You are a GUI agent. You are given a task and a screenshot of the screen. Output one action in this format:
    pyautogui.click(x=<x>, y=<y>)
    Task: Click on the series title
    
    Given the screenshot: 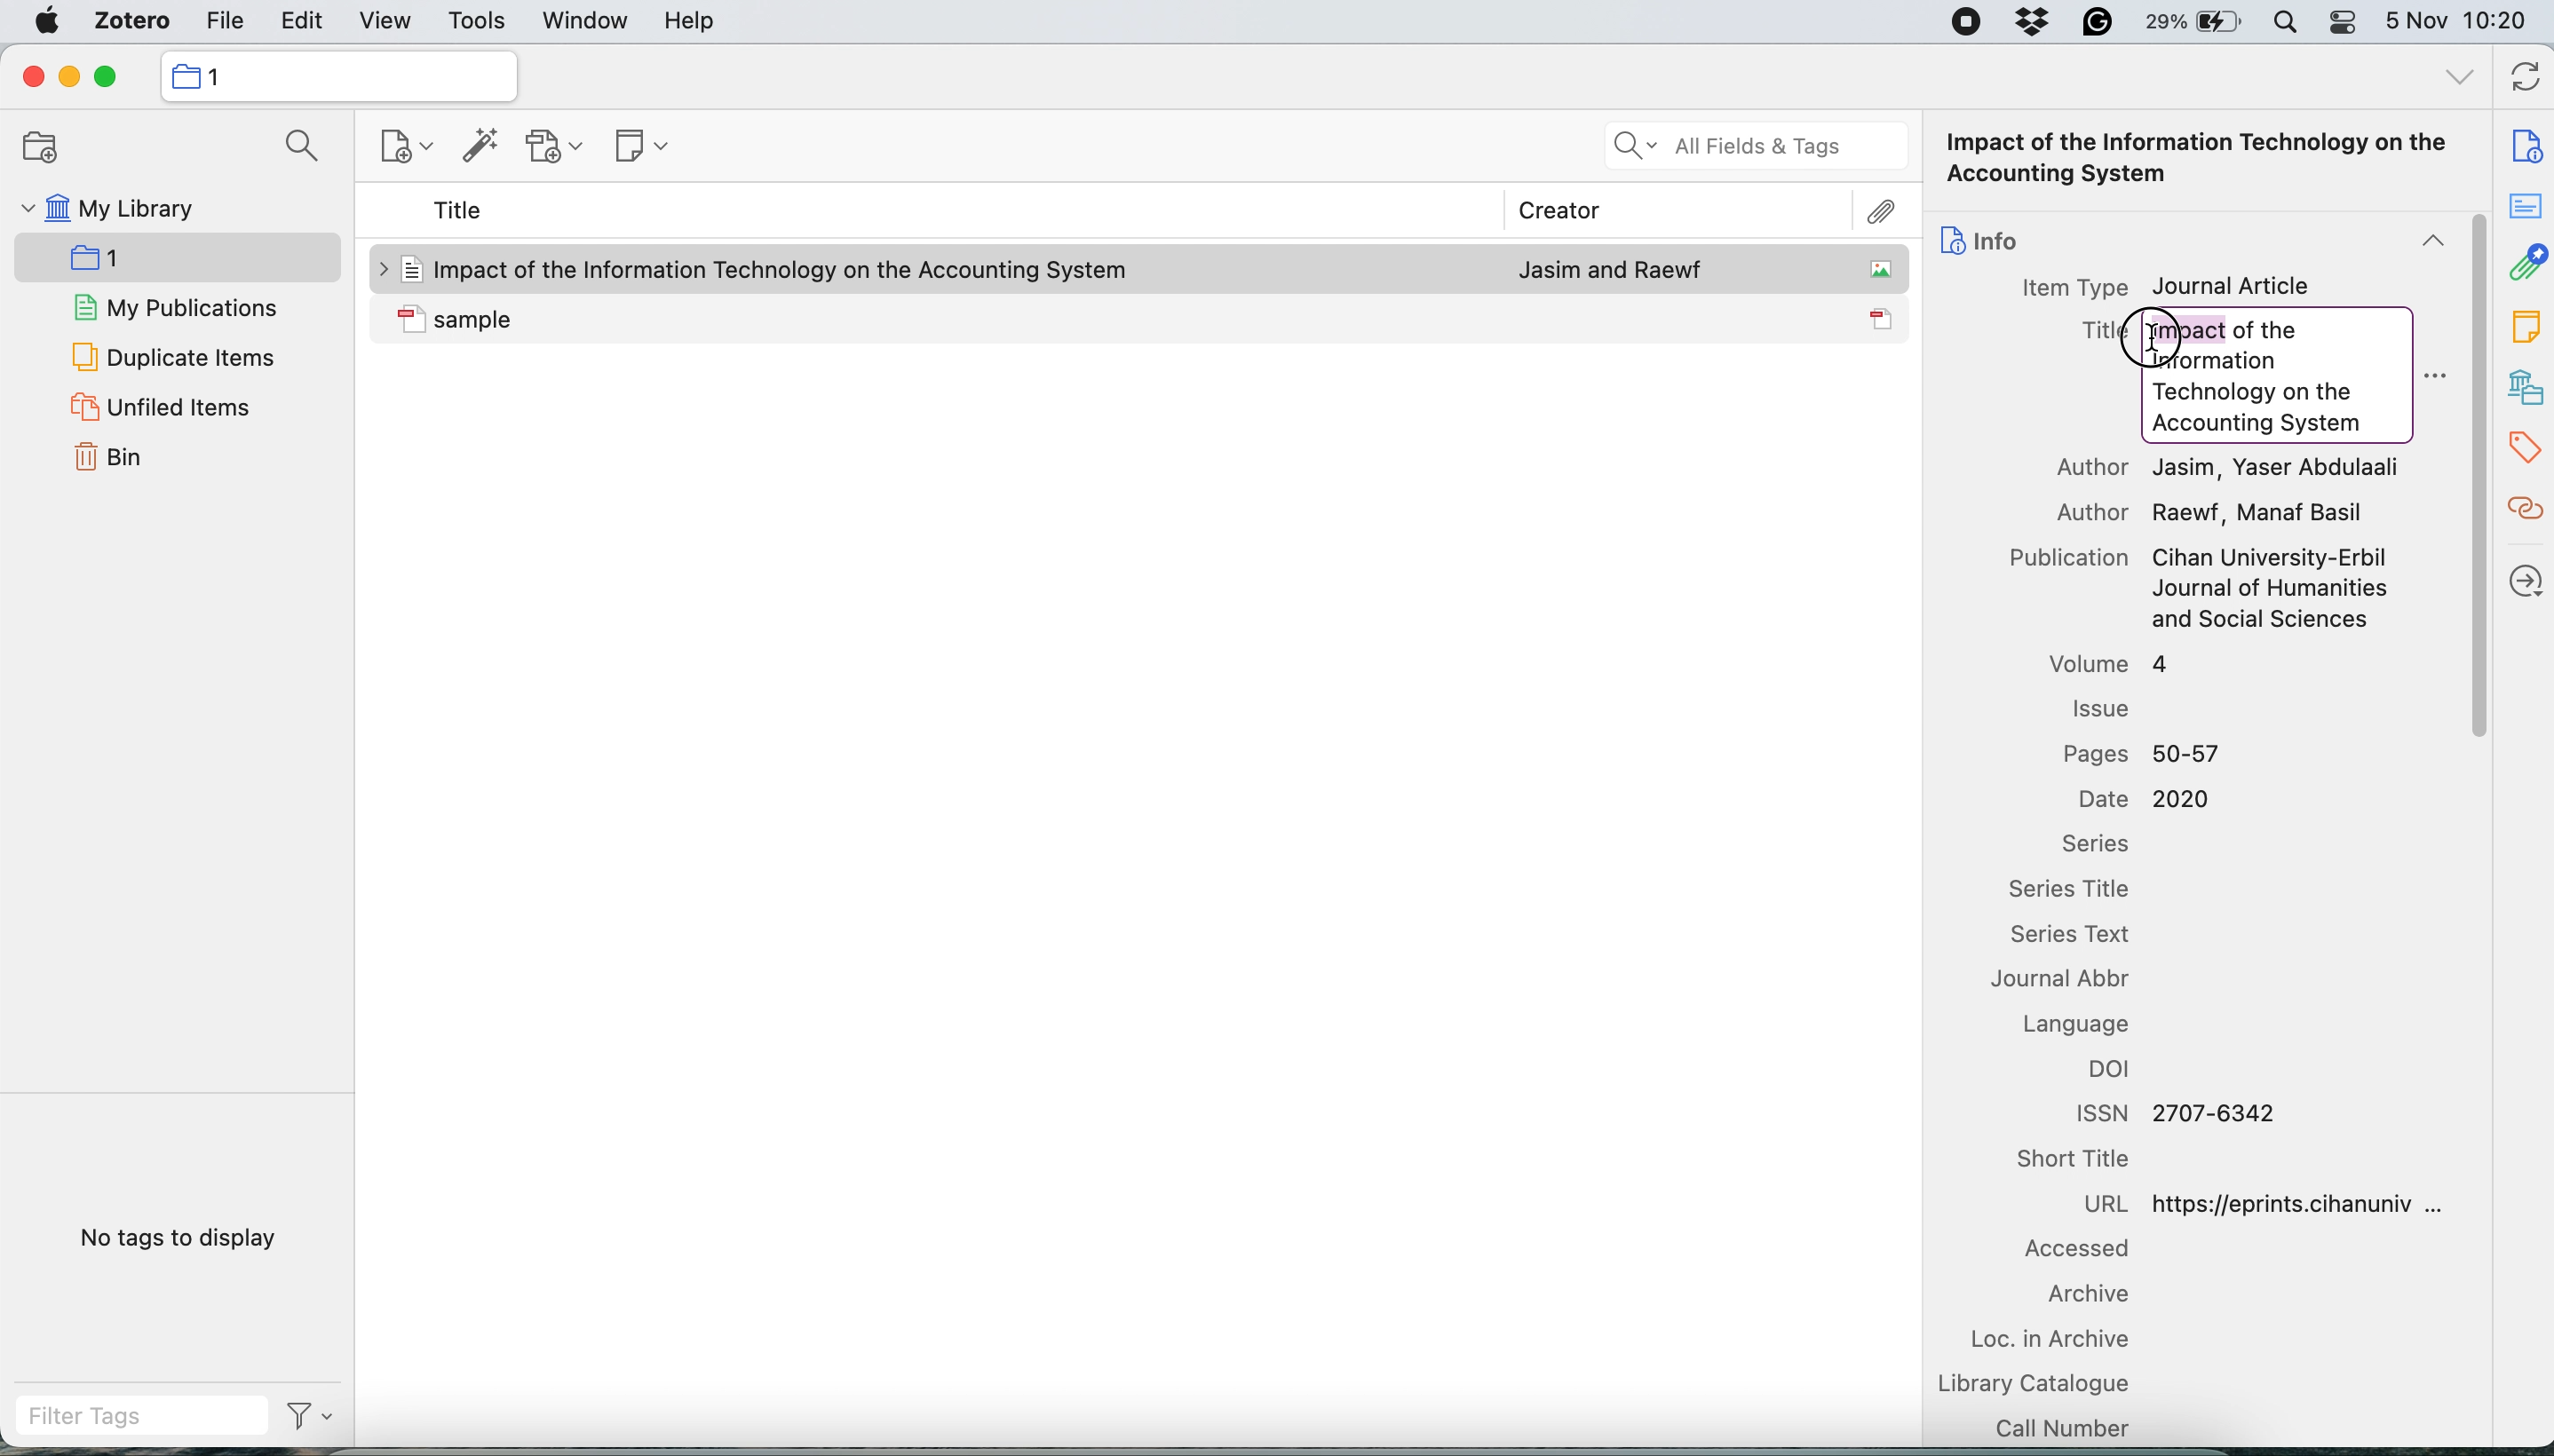 What is the action you would take?
    pyautogui.click(x=2076, y=892)
    